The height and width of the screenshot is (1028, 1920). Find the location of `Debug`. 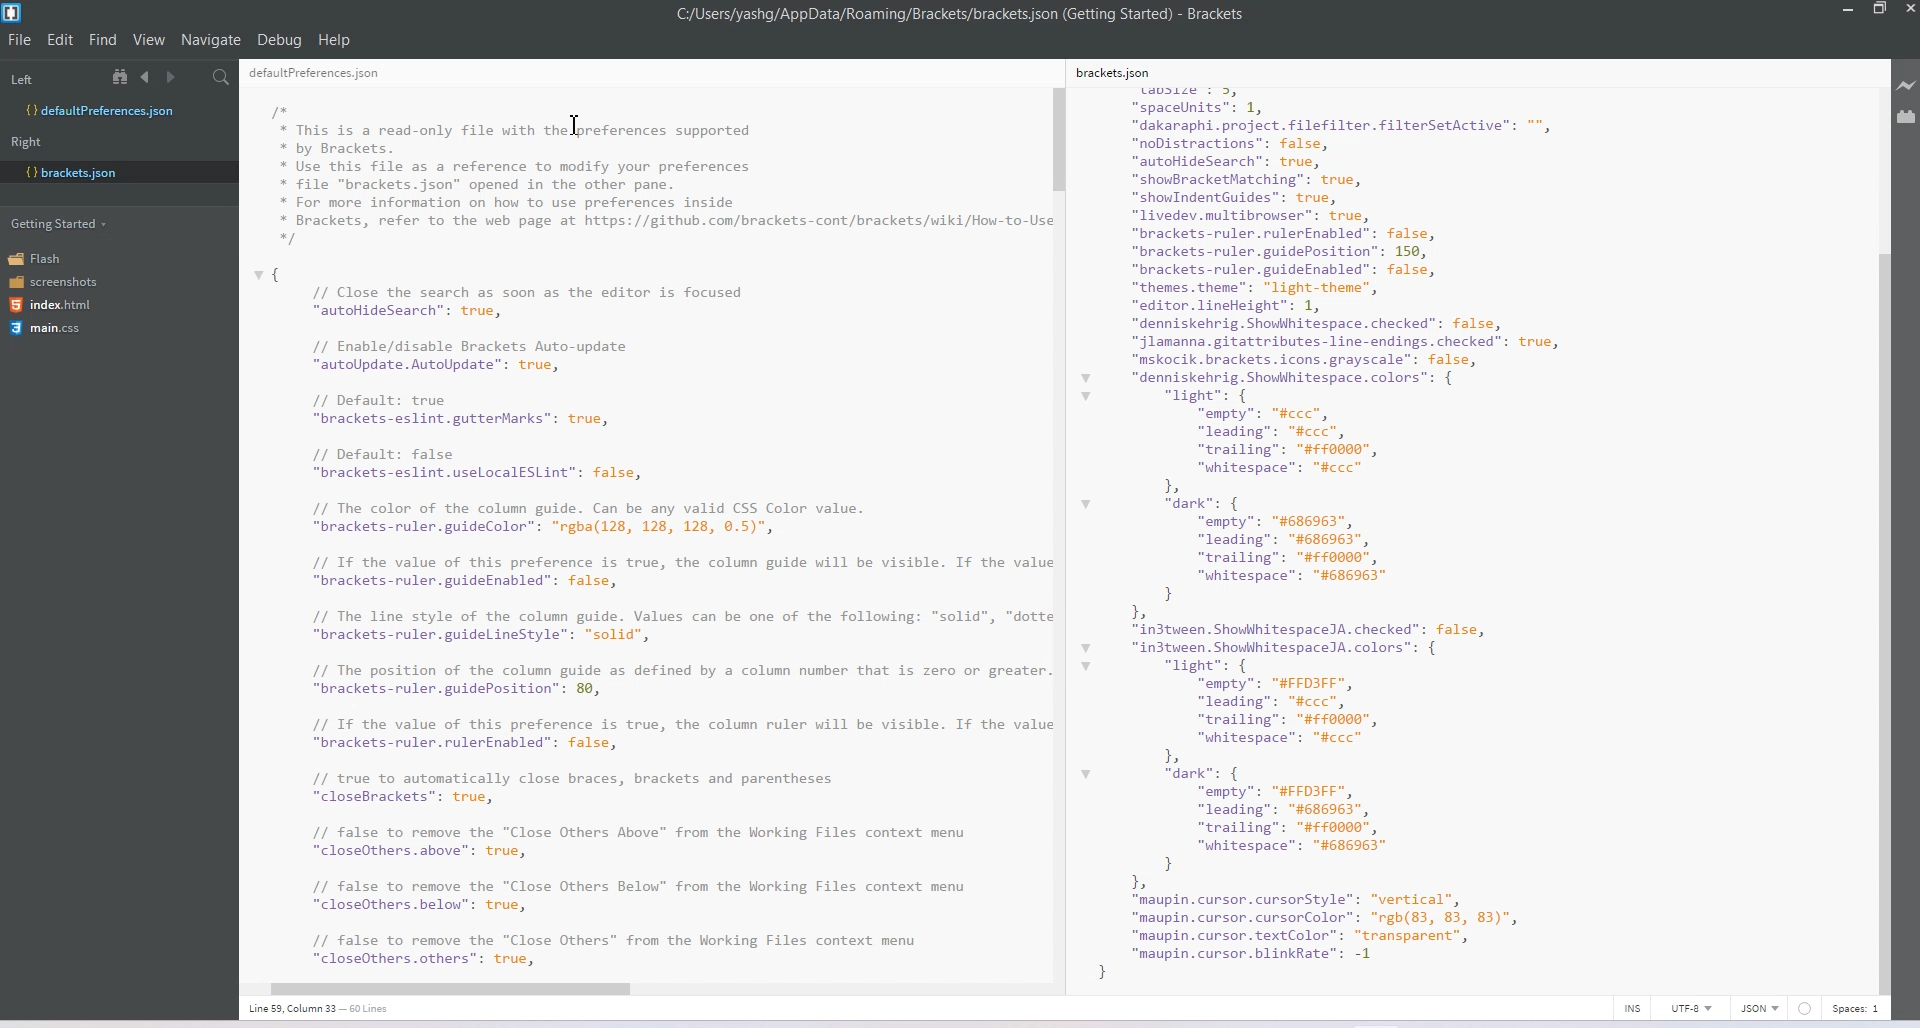

Debug is located at coordinates (279, 39).